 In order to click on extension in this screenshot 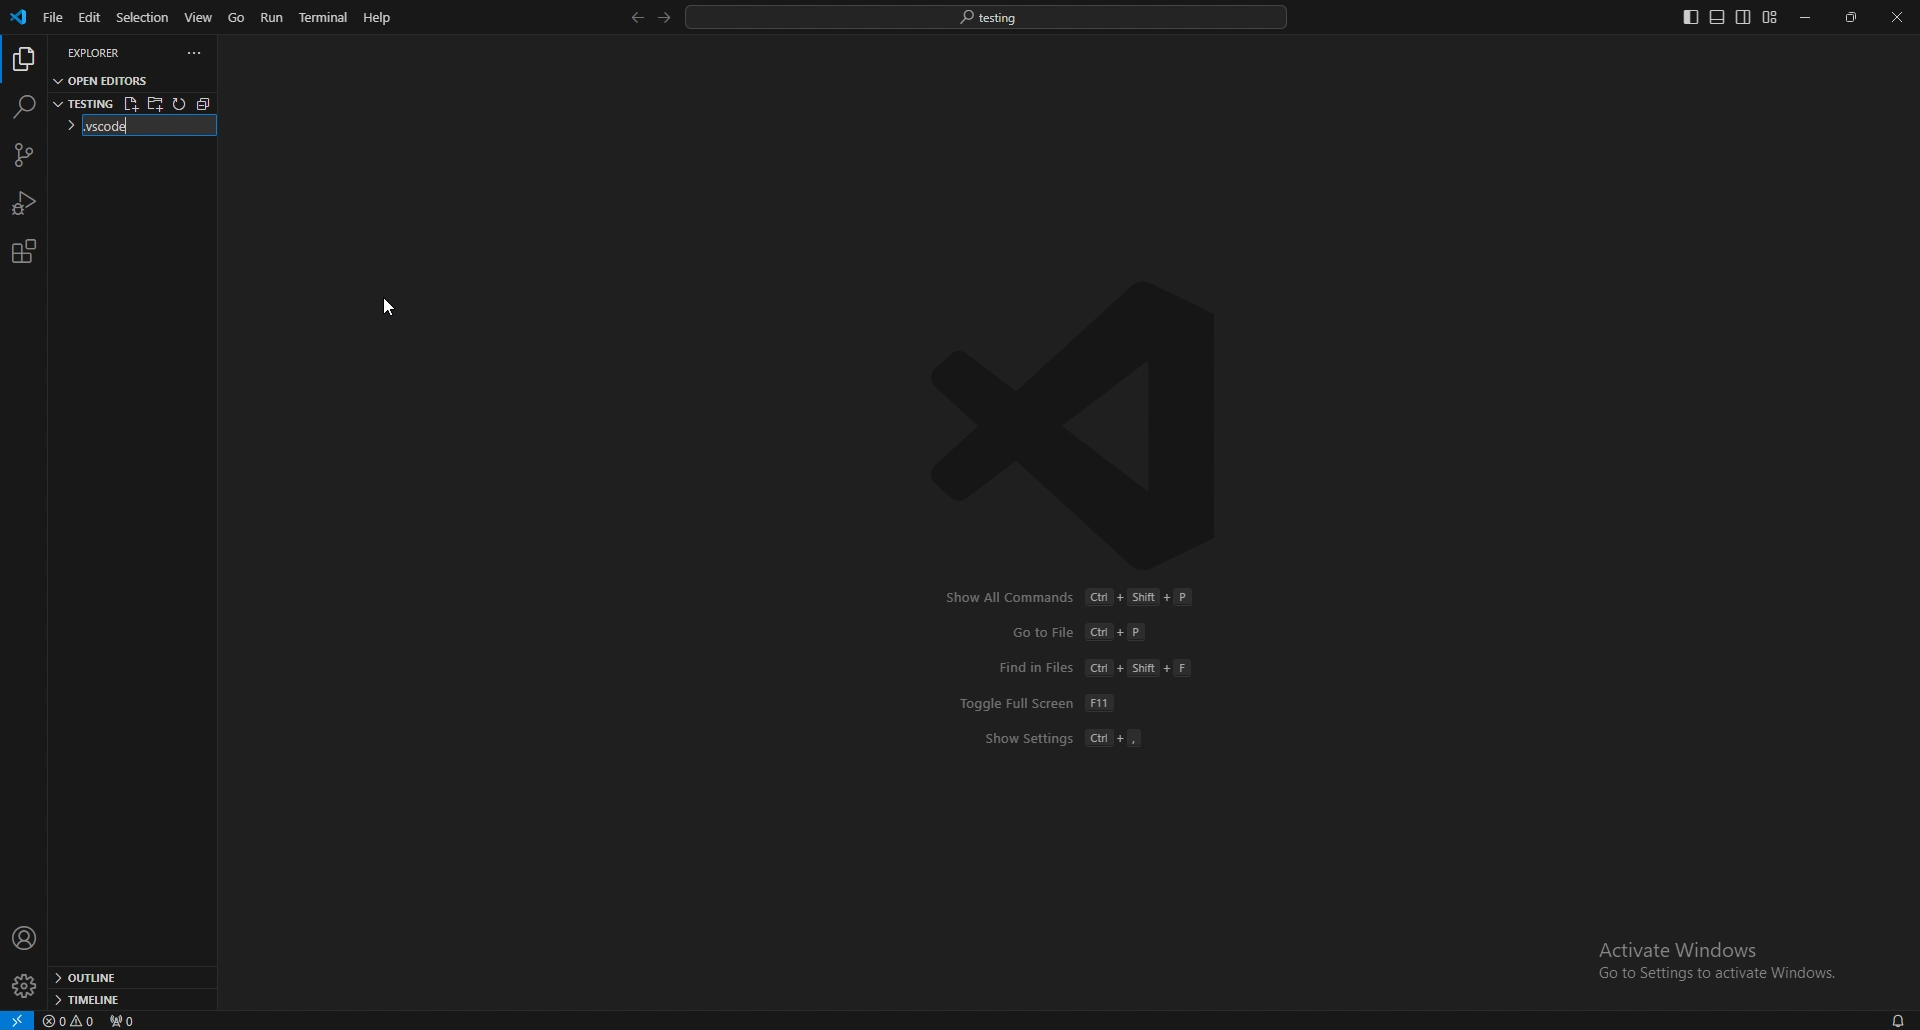, I will do `click(23, 251)`.